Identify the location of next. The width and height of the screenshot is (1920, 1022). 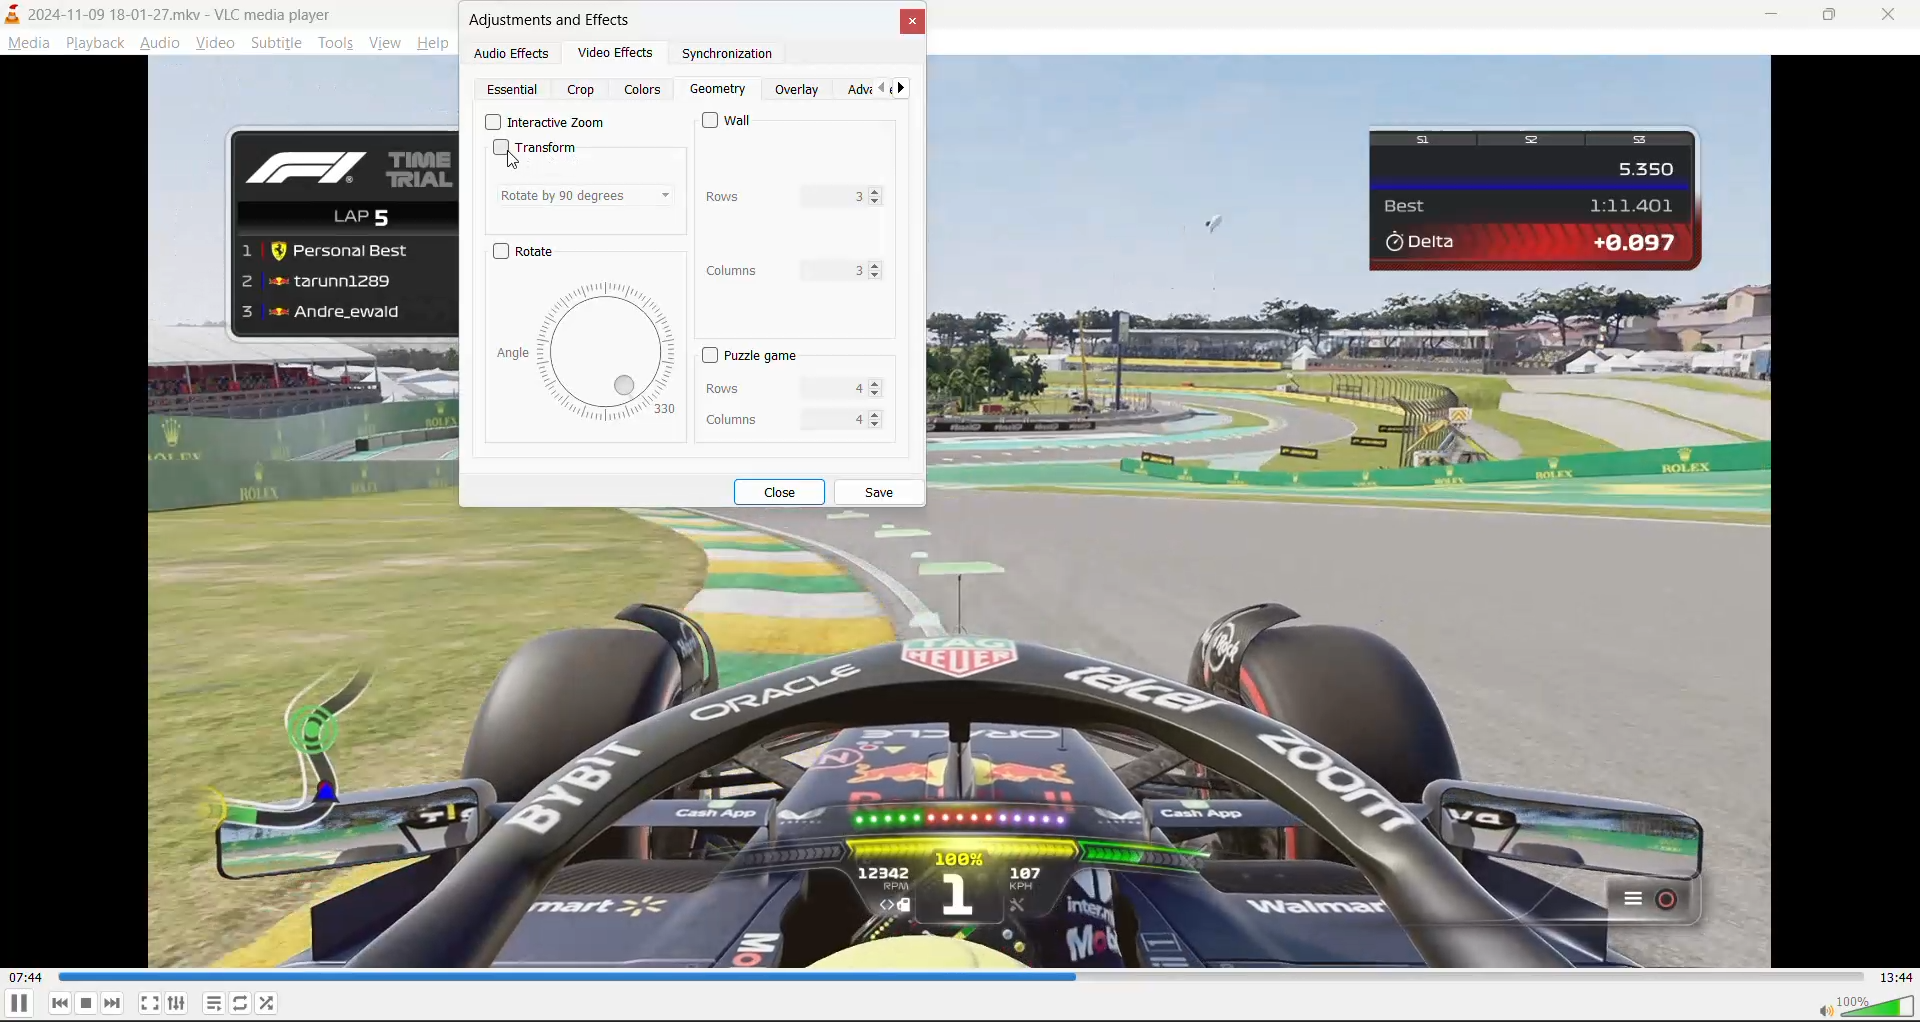
(113, 1002).